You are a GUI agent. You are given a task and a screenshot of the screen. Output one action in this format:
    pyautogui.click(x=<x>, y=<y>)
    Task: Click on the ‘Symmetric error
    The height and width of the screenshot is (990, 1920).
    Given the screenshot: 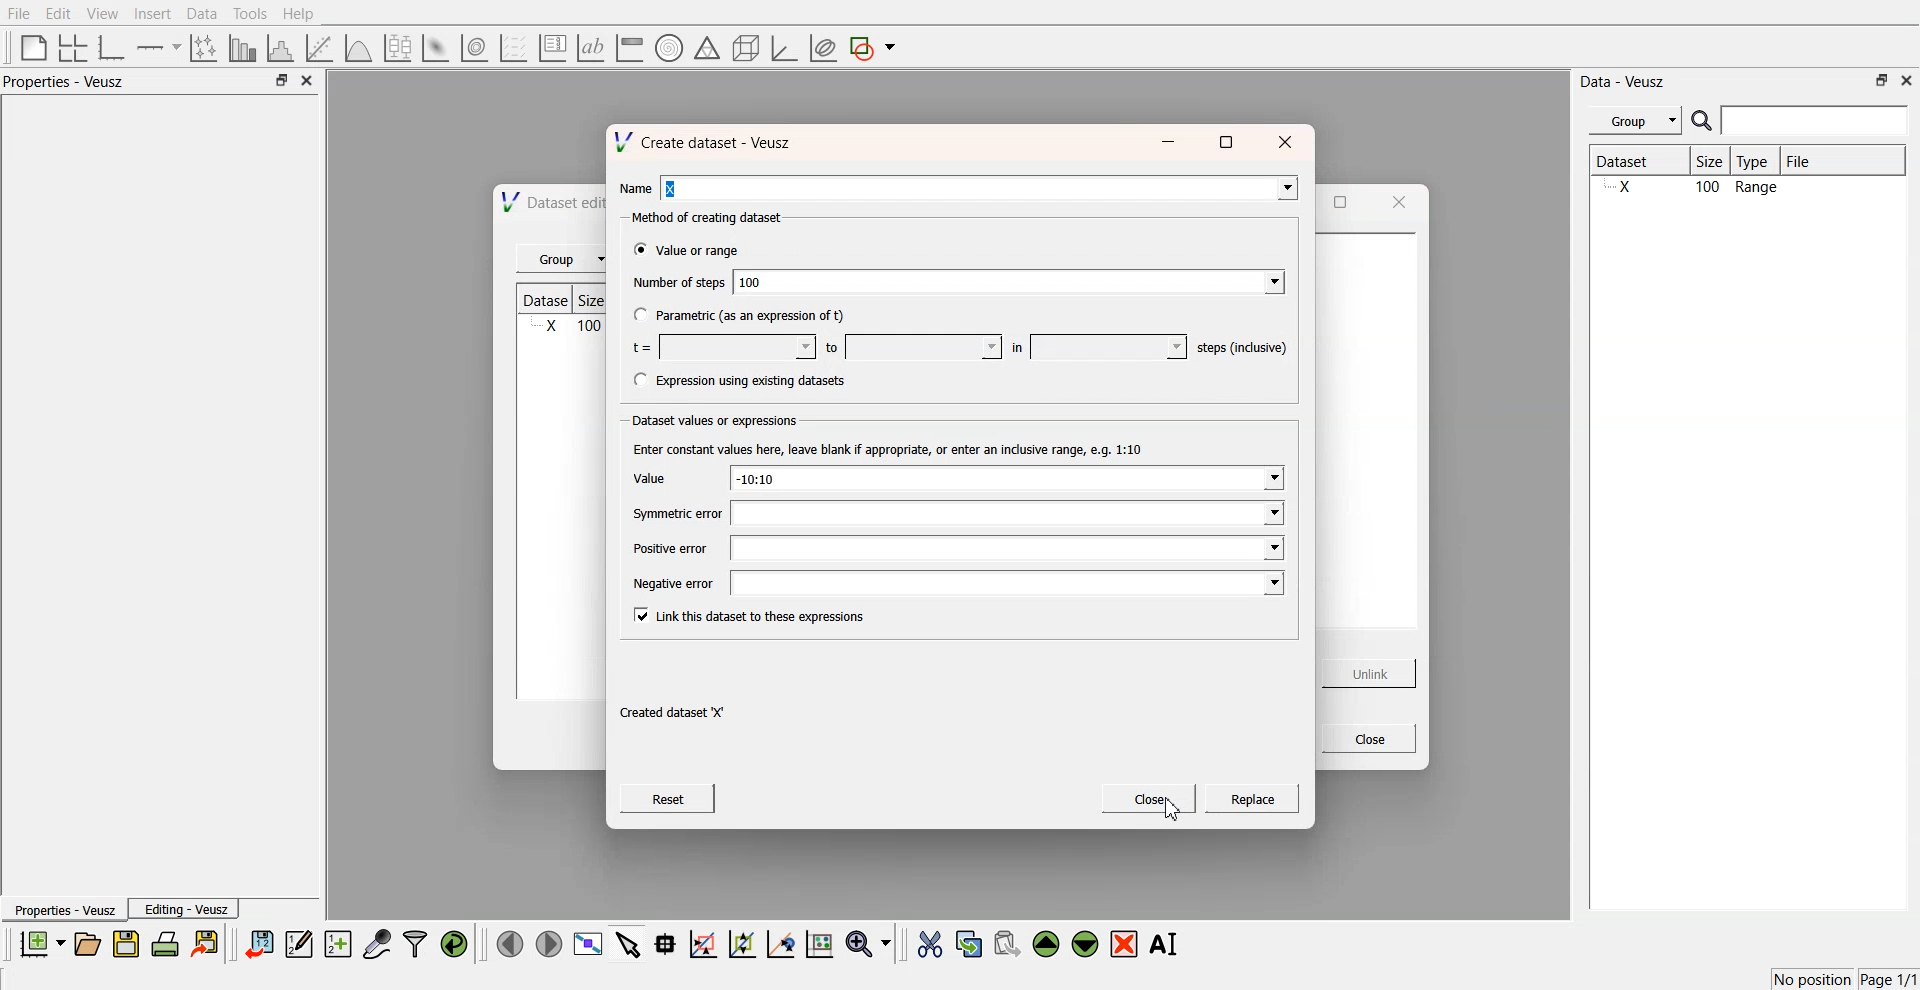 What is the action you would take?
    pyautogui.click(x=676, y=515)
    